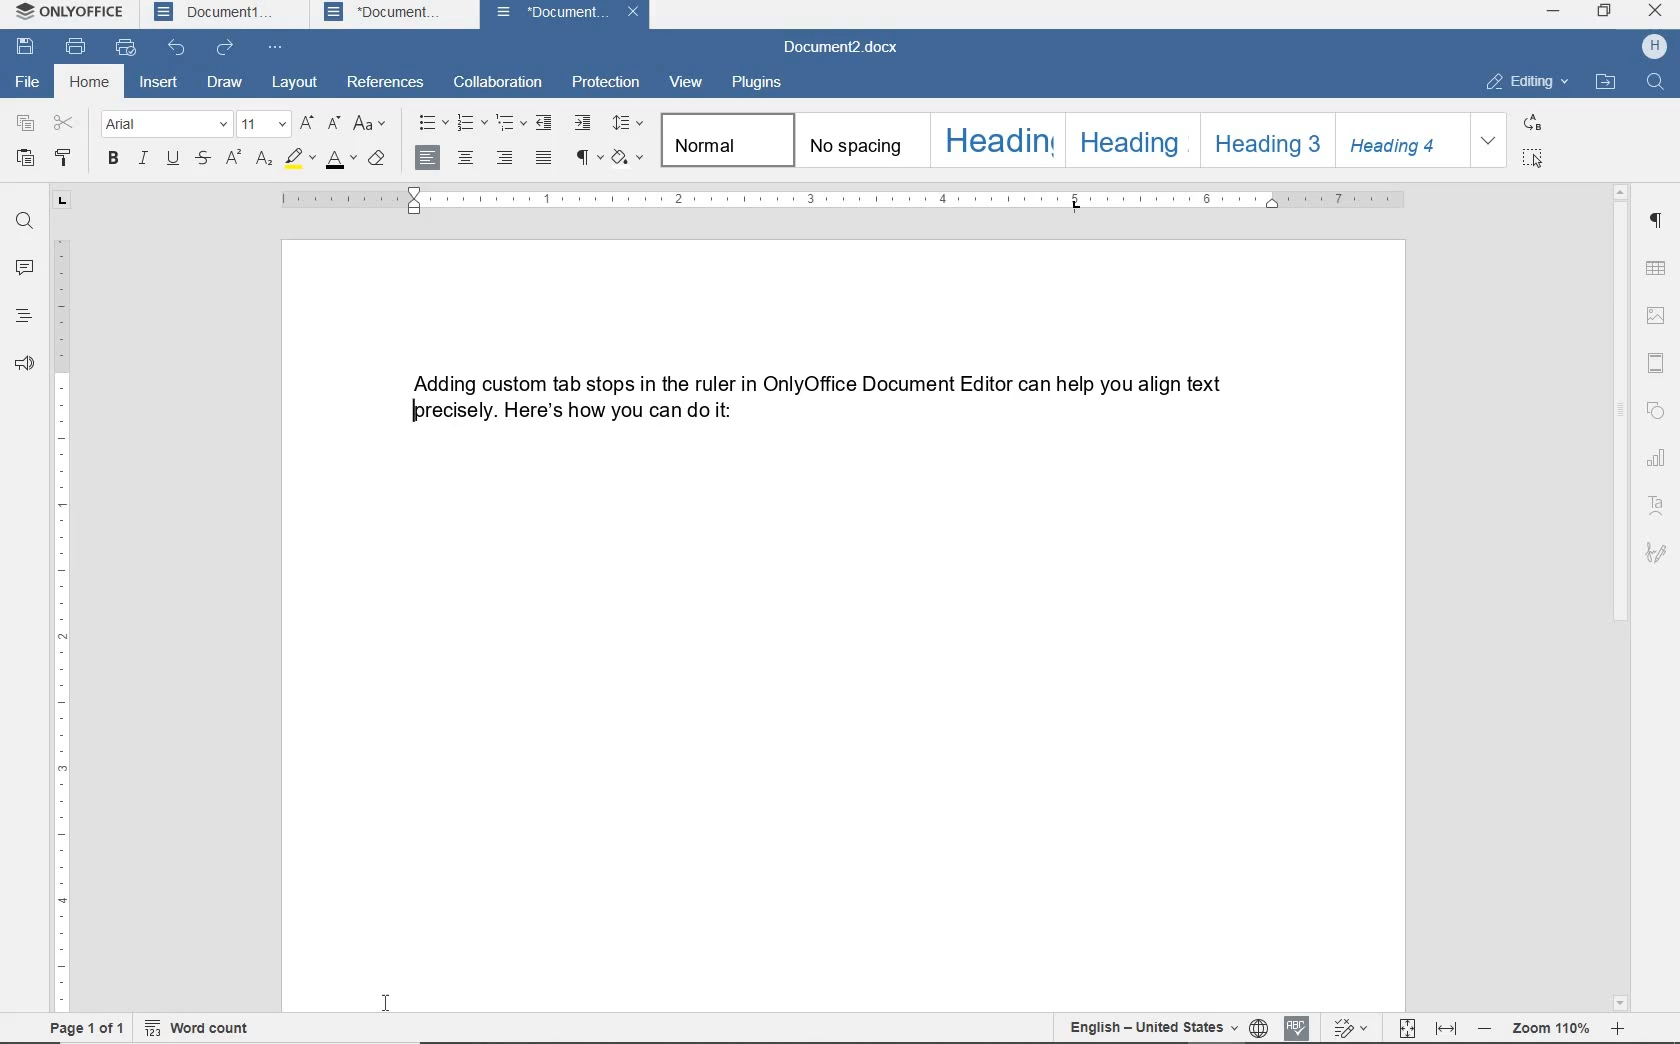  I want to click on italic, so click(144, 160).